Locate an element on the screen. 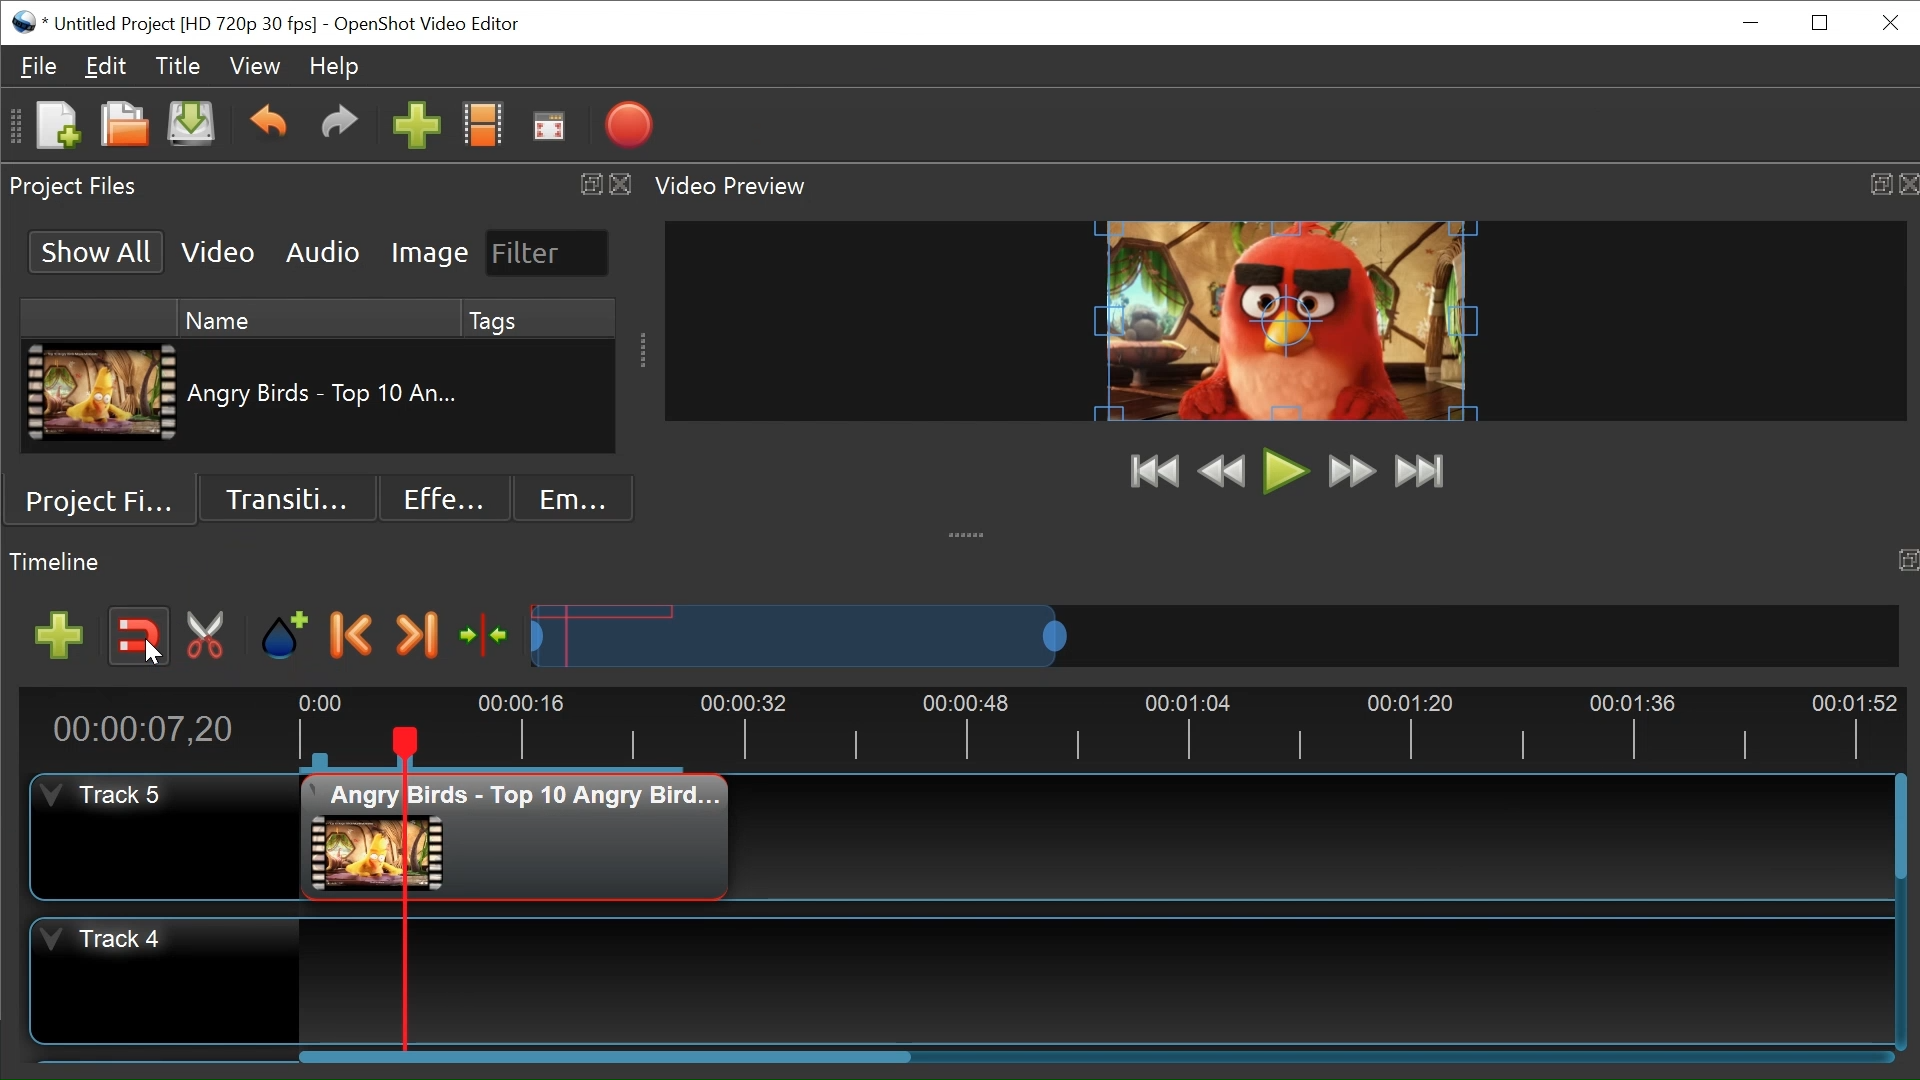 Image resolution: width=1920 pixels, height=1080 pixels. Clip Nmae is located at coordinates (344, 395).